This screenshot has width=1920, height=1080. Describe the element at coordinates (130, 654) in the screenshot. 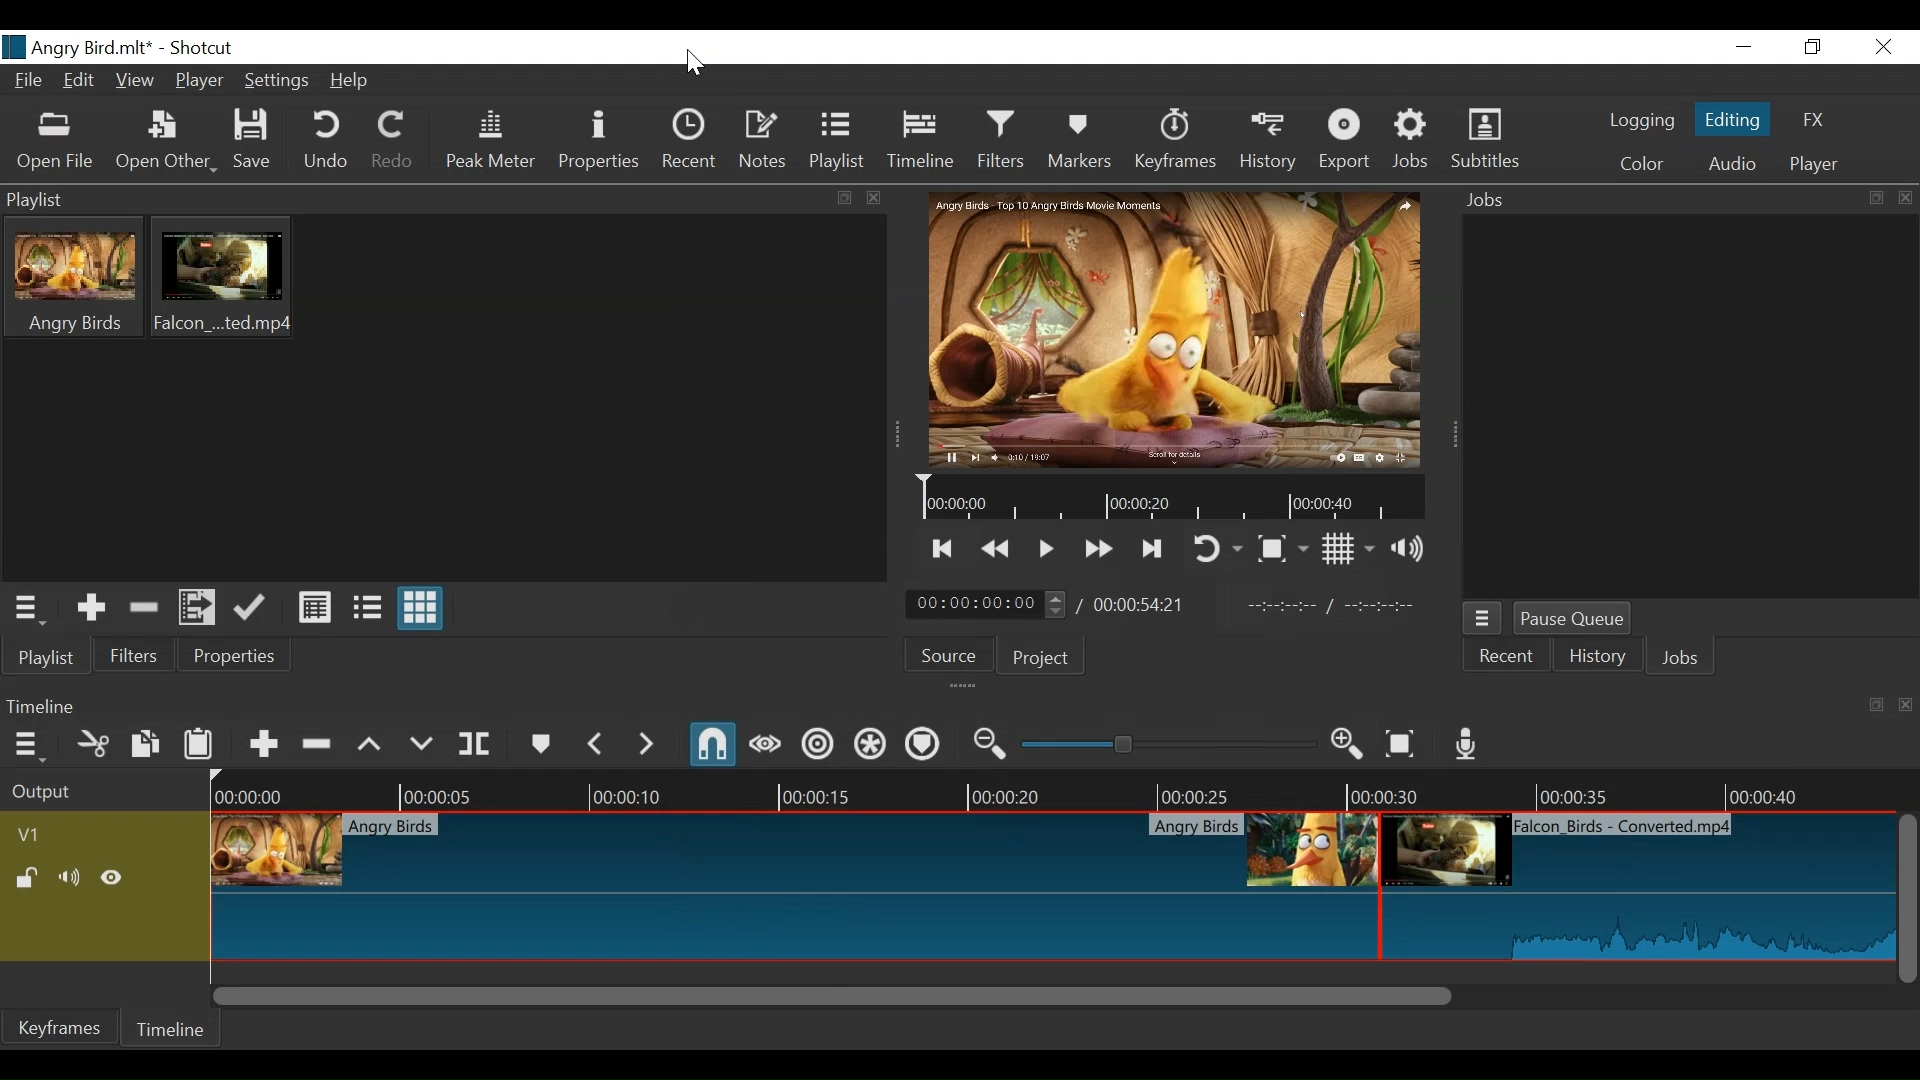

I see `Filters` at that location.